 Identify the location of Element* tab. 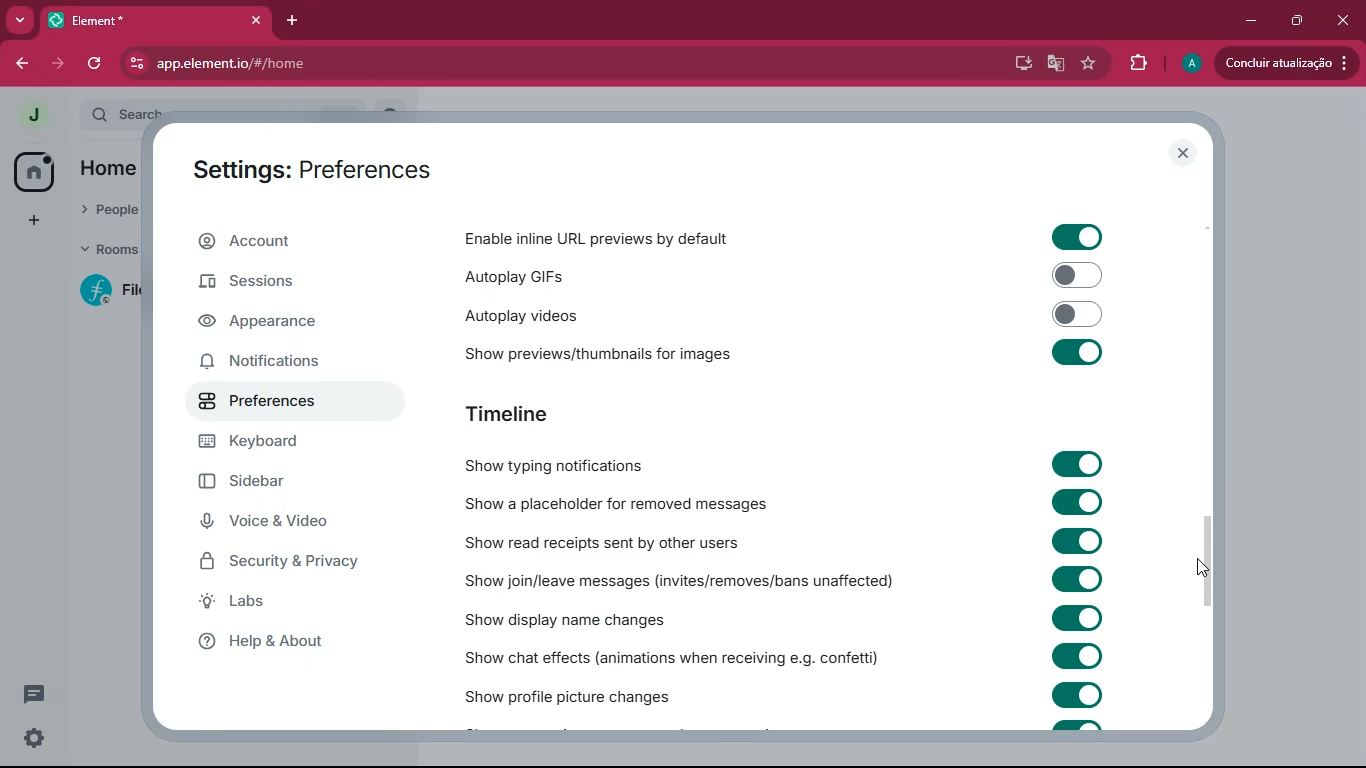
(108, 20).